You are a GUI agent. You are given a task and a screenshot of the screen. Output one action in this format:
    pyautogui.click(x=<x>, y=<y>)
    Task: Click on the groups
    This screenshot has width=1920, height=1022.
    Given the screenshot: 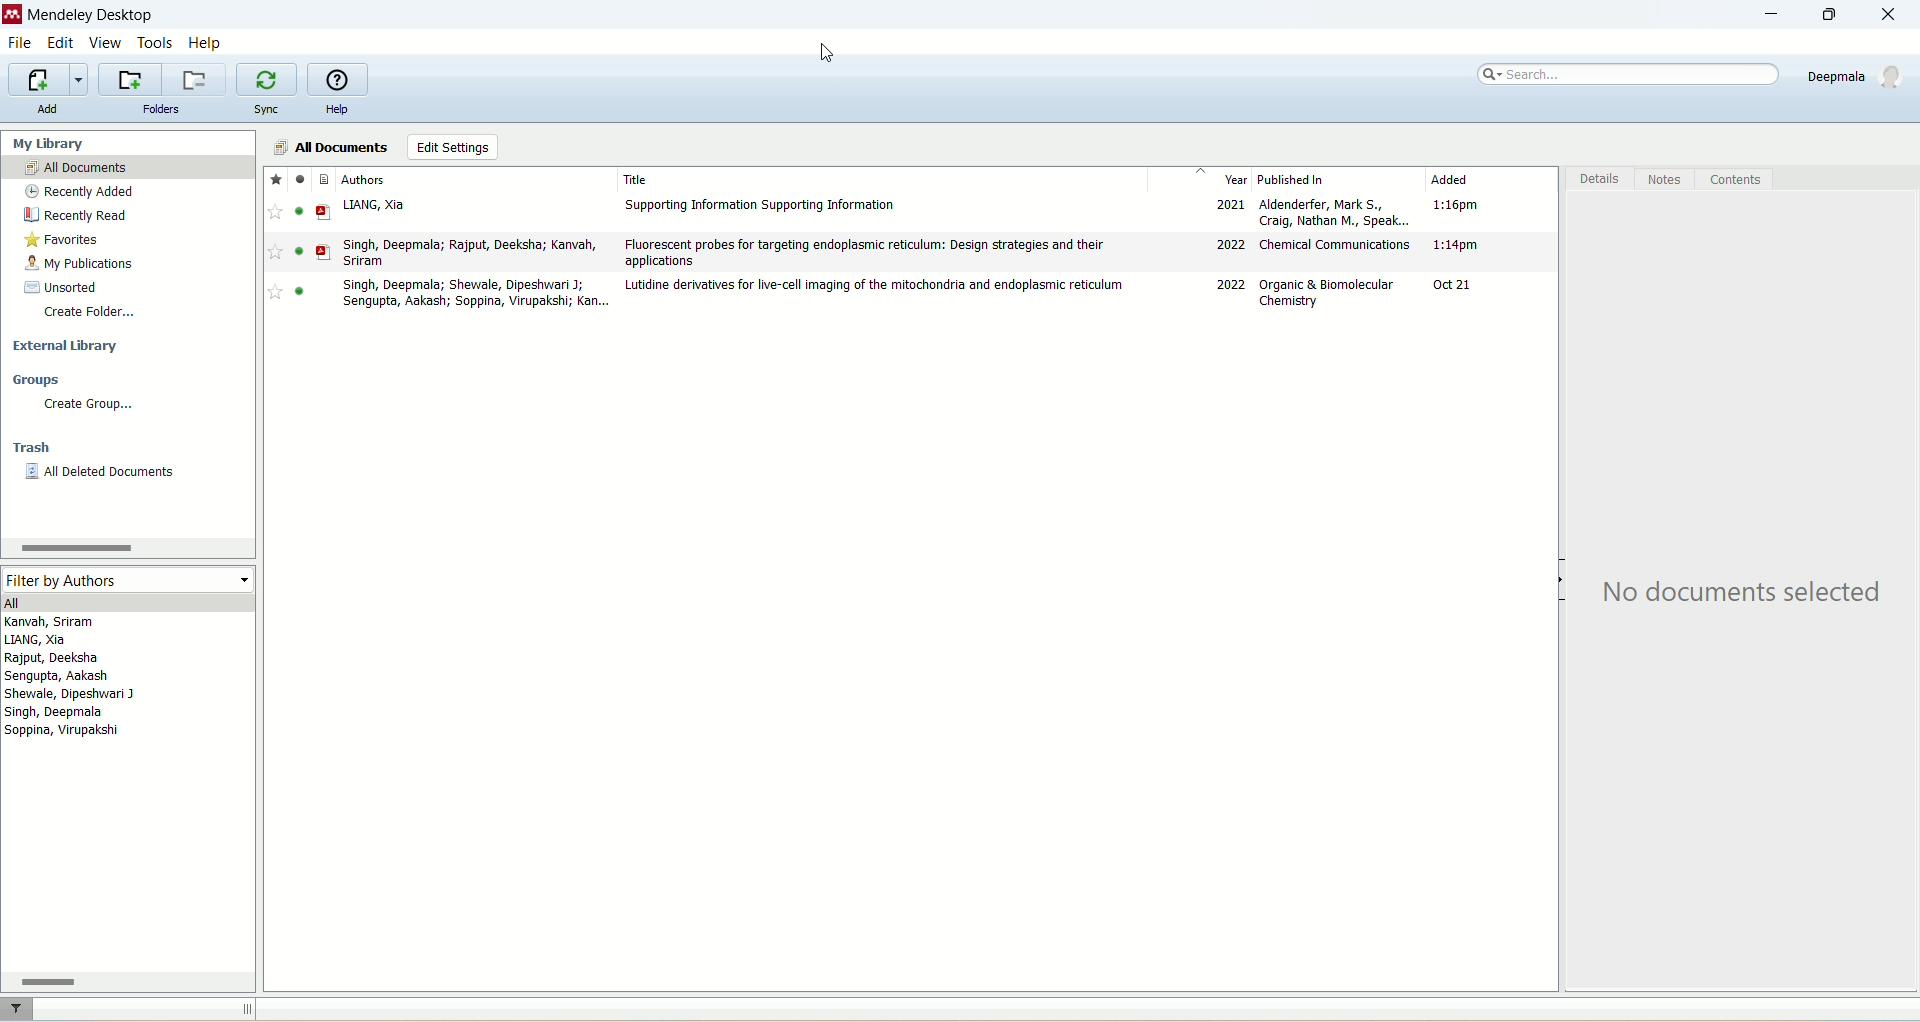 What is the action you would take?
    pyautogui.click(x=37, y=380)
    